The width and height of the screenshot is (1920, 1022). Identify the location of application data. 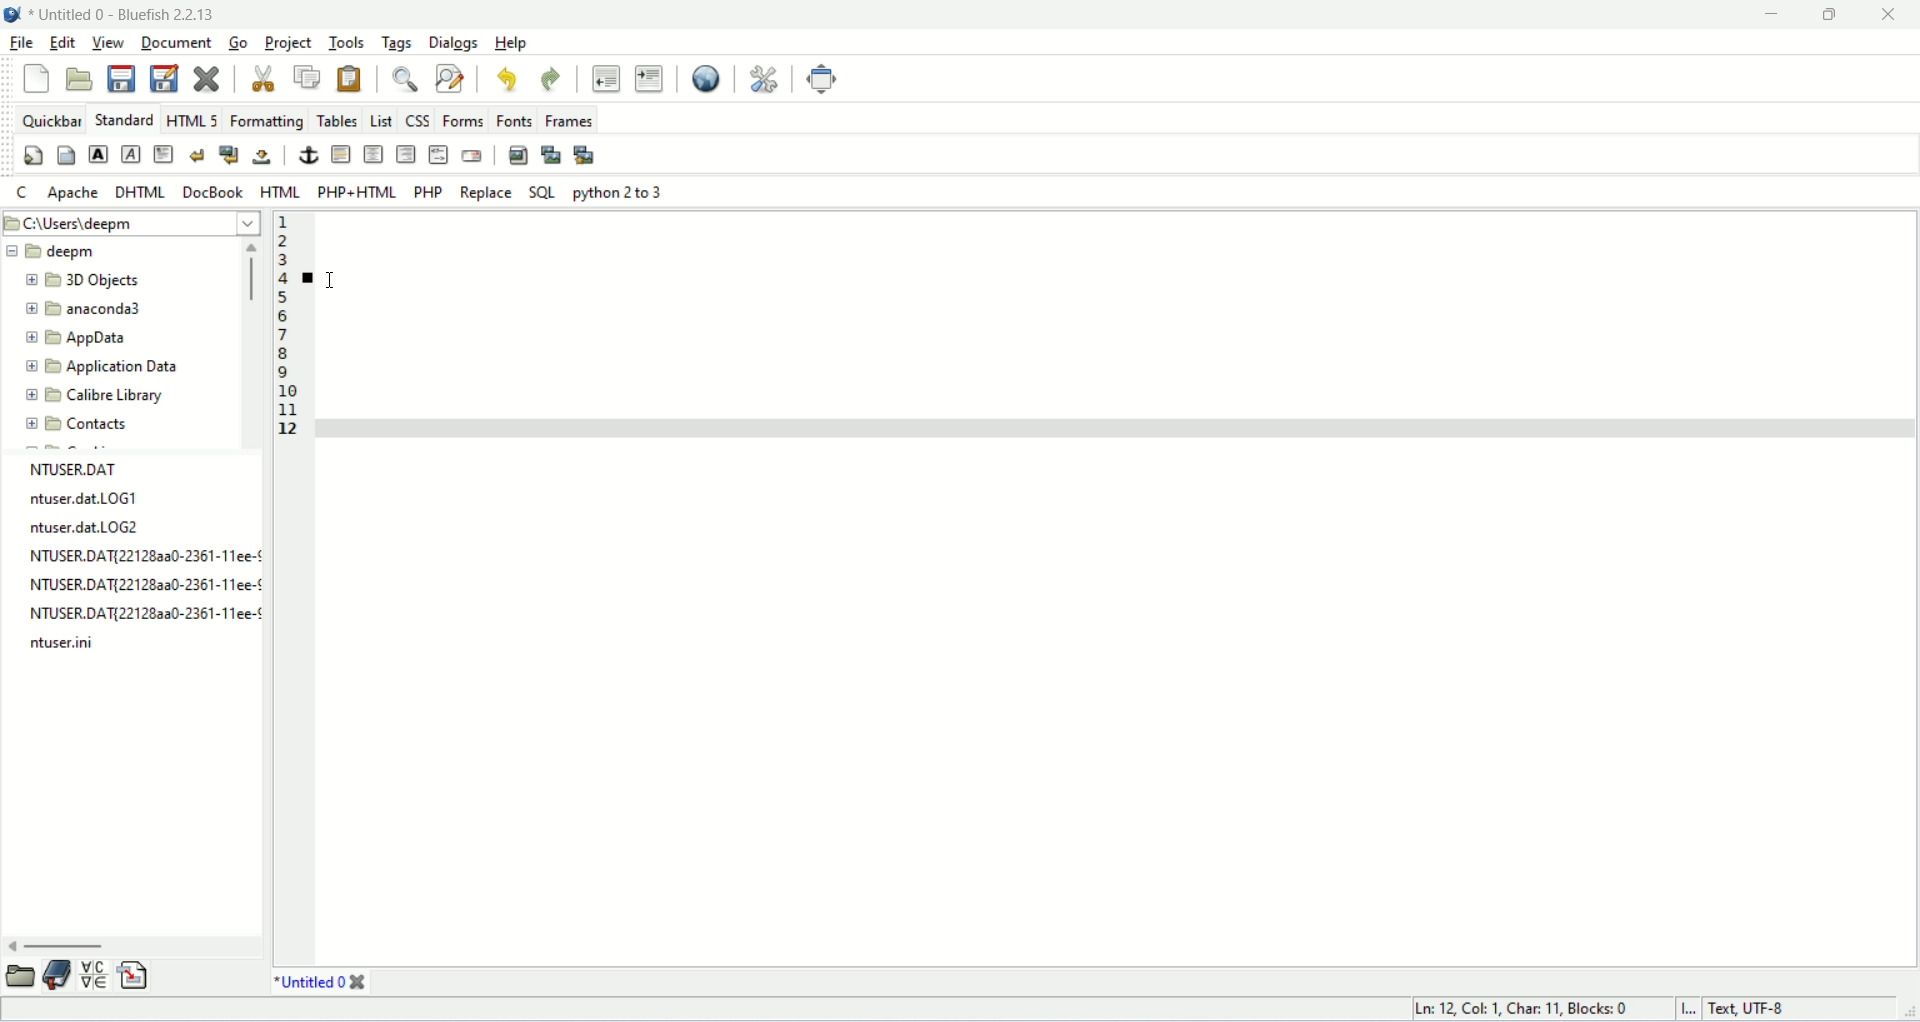
(99, 368).